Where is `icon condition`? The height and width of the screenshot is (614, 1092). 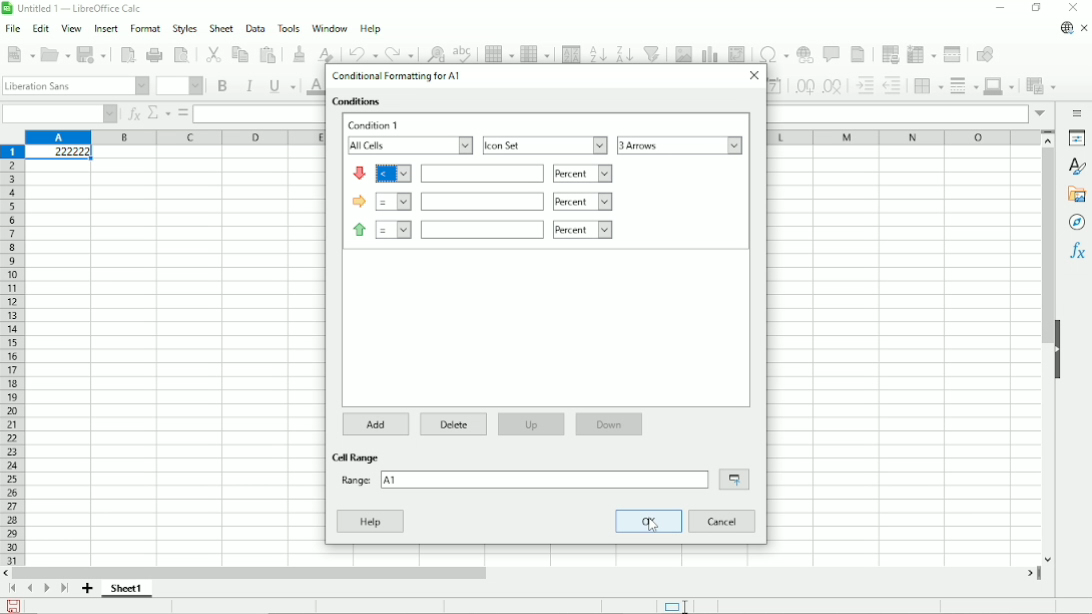
icon condition is located at coordinates (447, 173).